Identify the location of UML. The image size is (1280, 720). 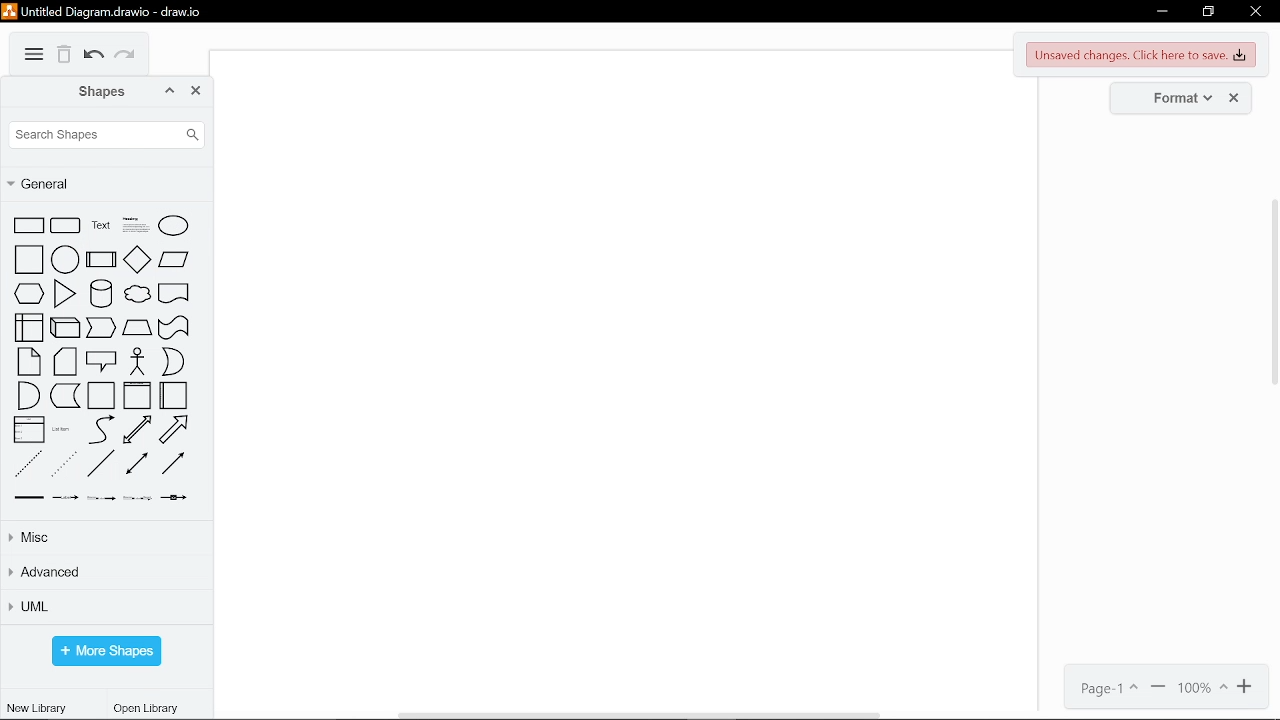
(105, 607).